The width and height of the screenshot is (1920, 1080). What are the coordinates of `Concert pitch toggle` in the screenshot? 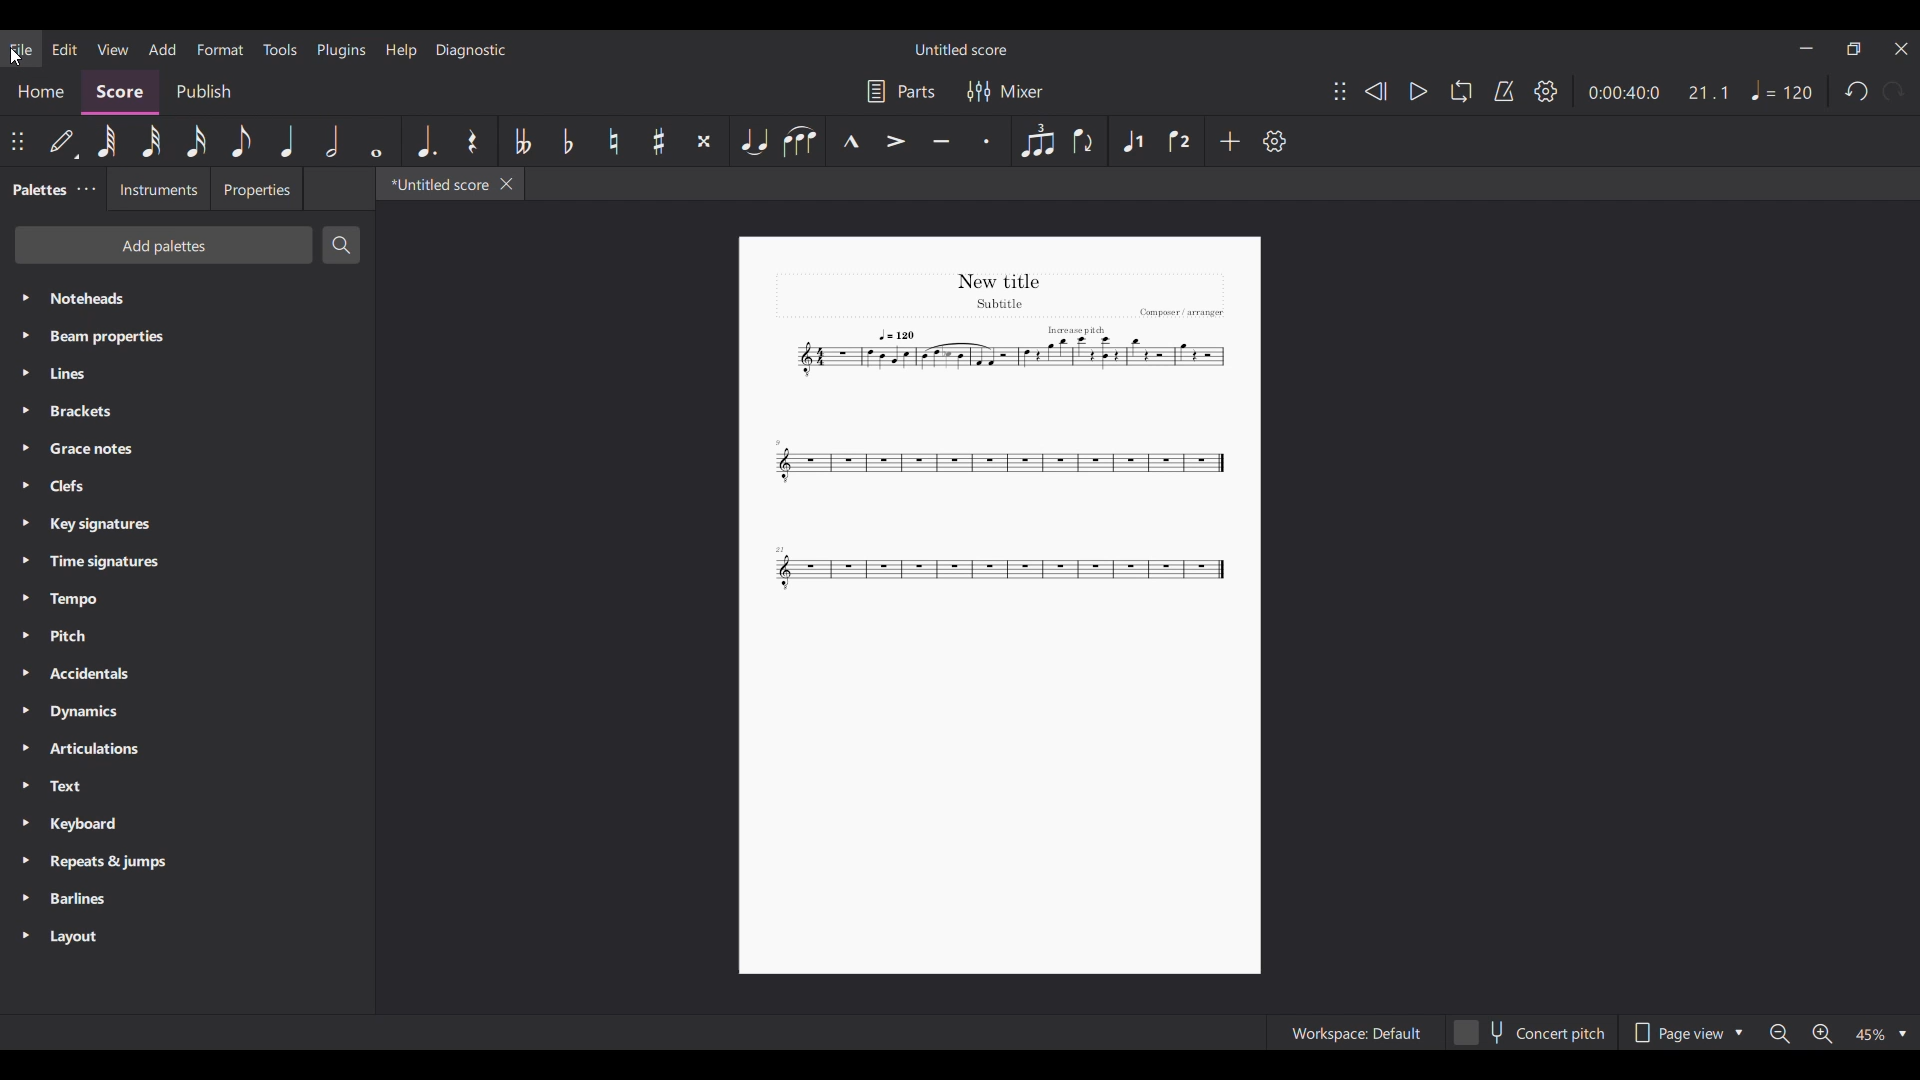 It's located at (1529, 1032).